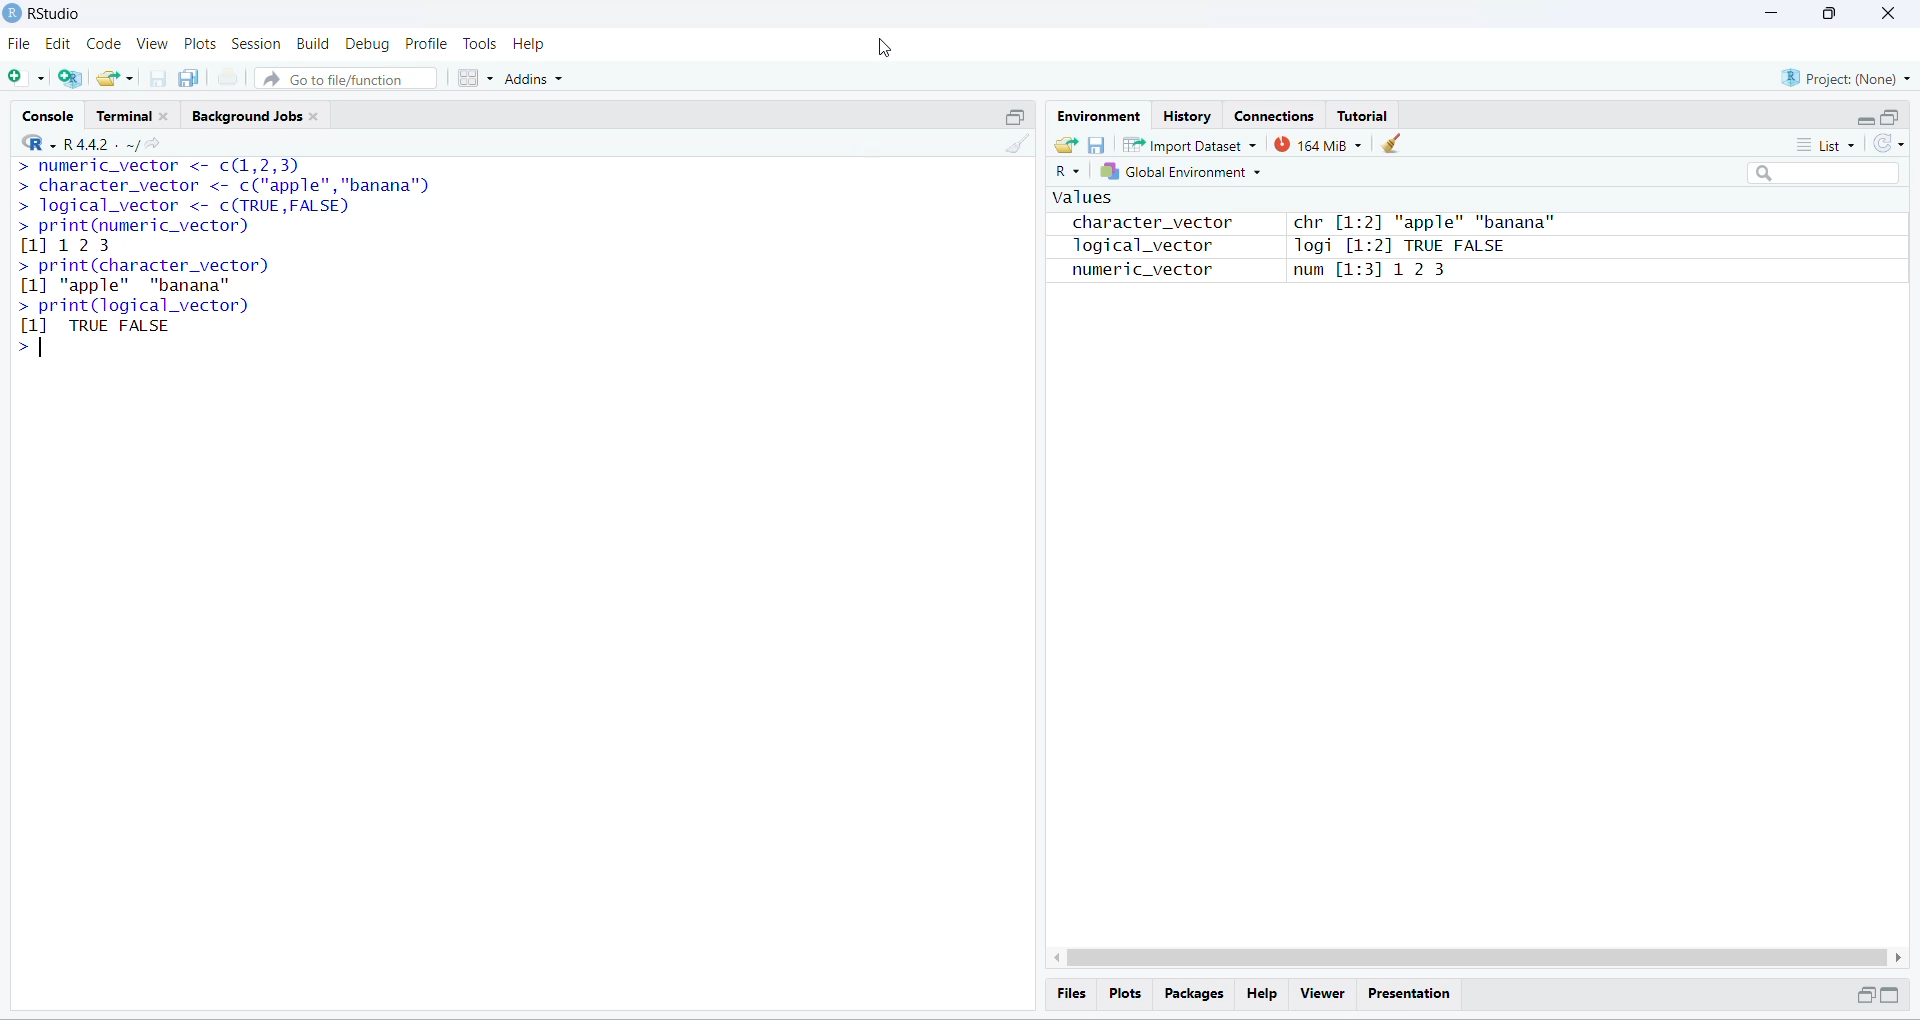 The height and width of the screenshot is (1020, 1920). What do you see at coordinates (1187, 114) in the screenshot?
I see `History` at bounding box center [1187, 114].